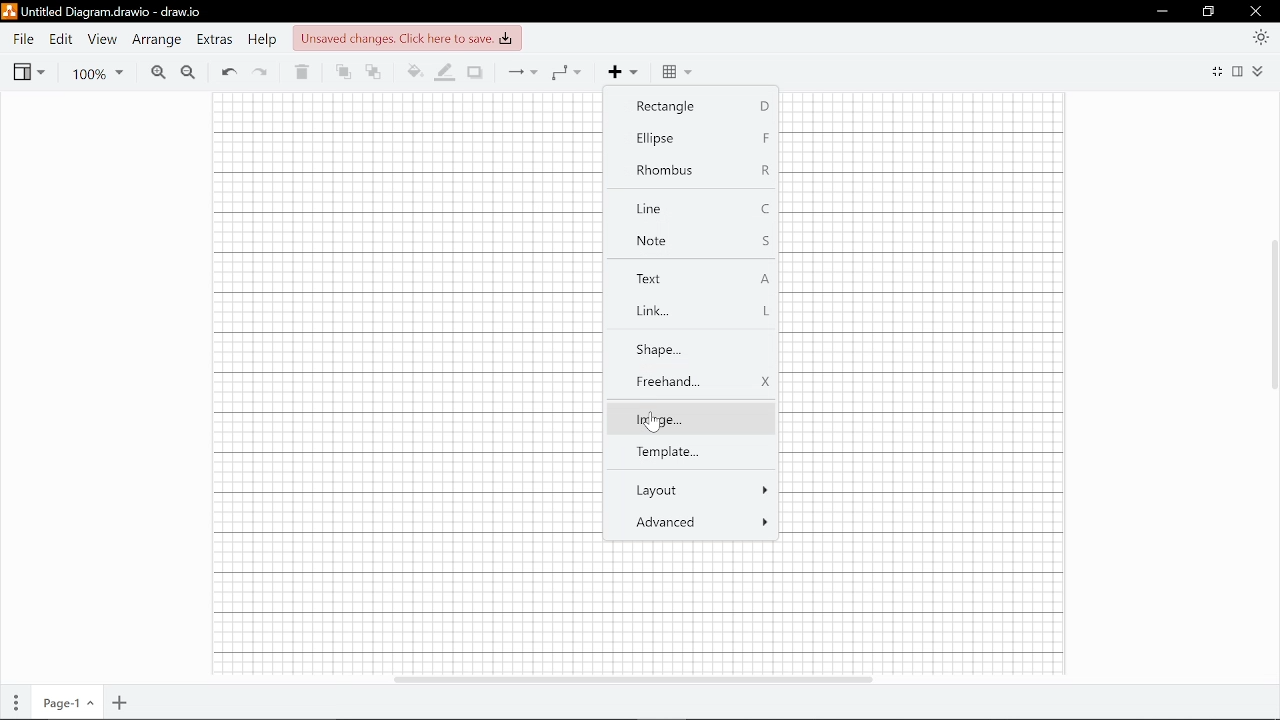 The width and height of the screenshot is (1280, 720). I want to click on Redo, so click(261, 71).